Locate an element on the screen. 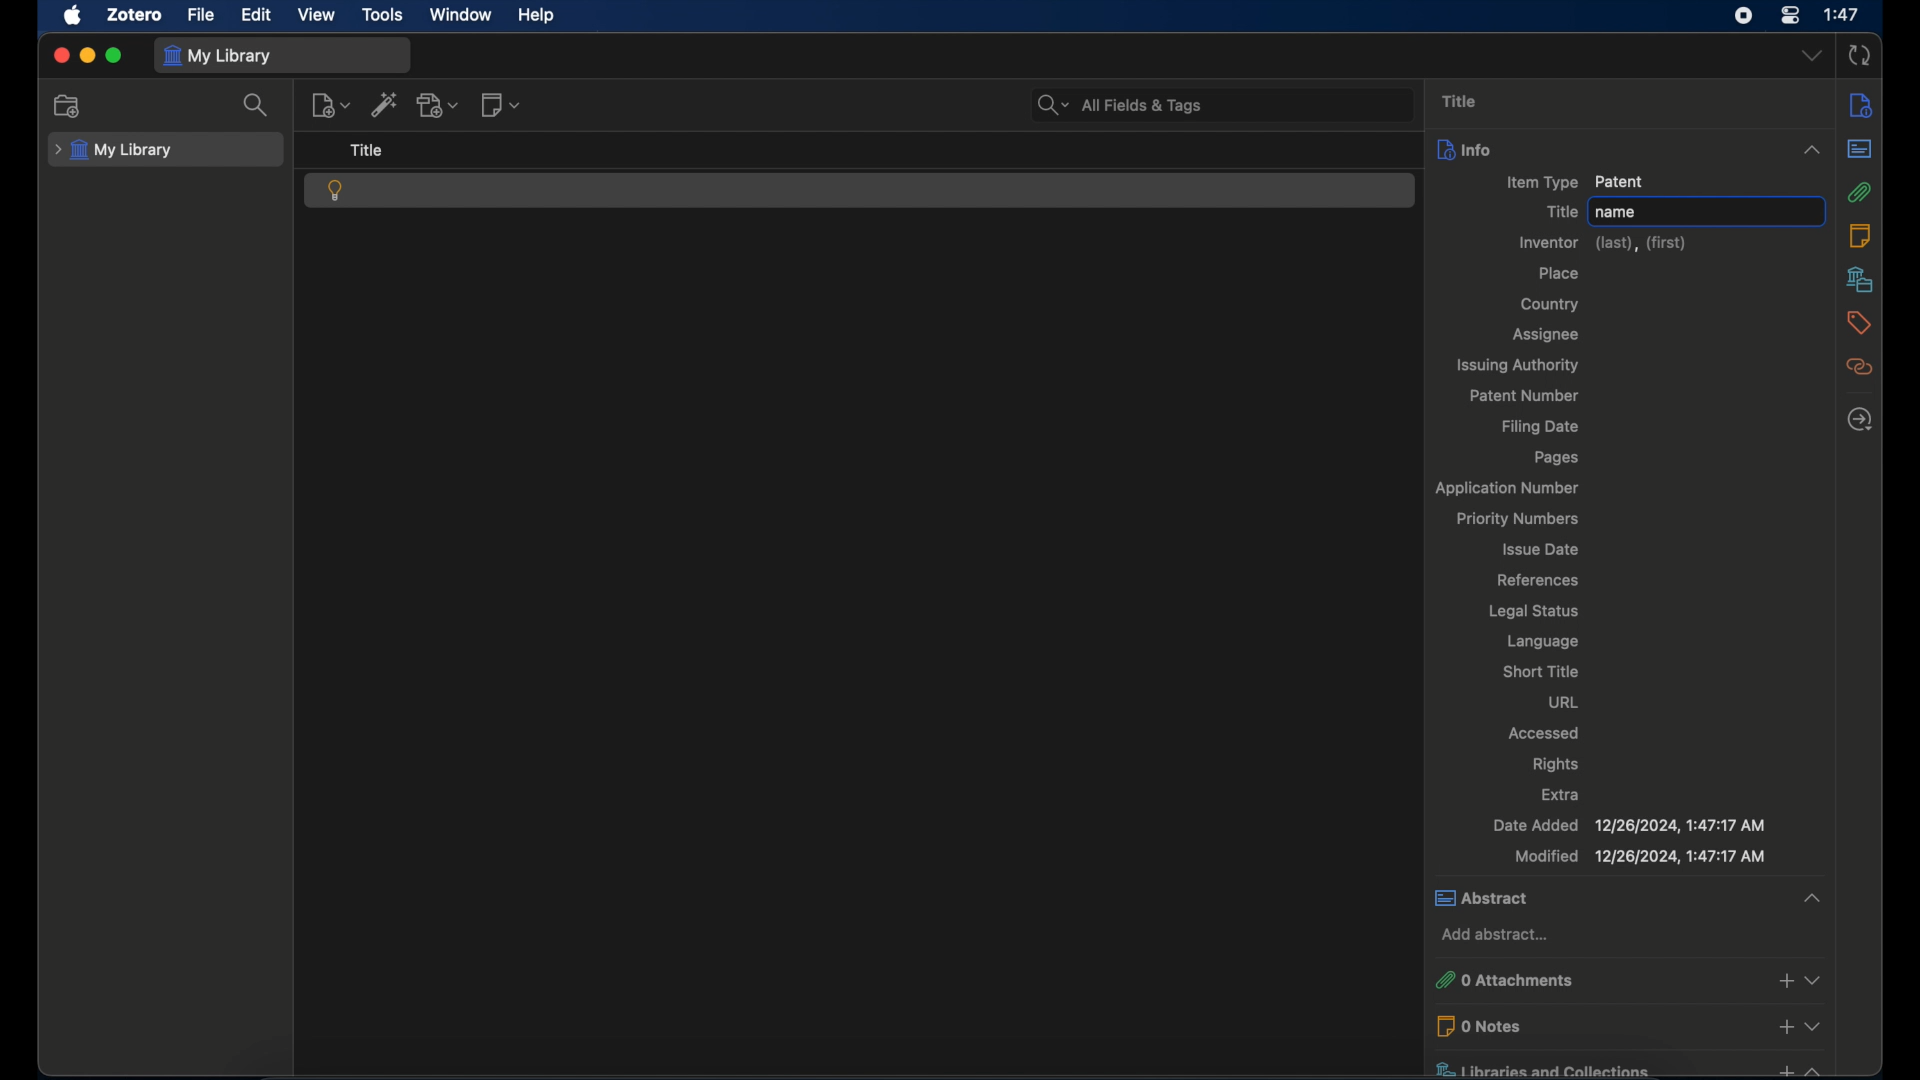 The width and height of the screenshot is (1920, 1080). application number is located at coordinates (1505, 490).